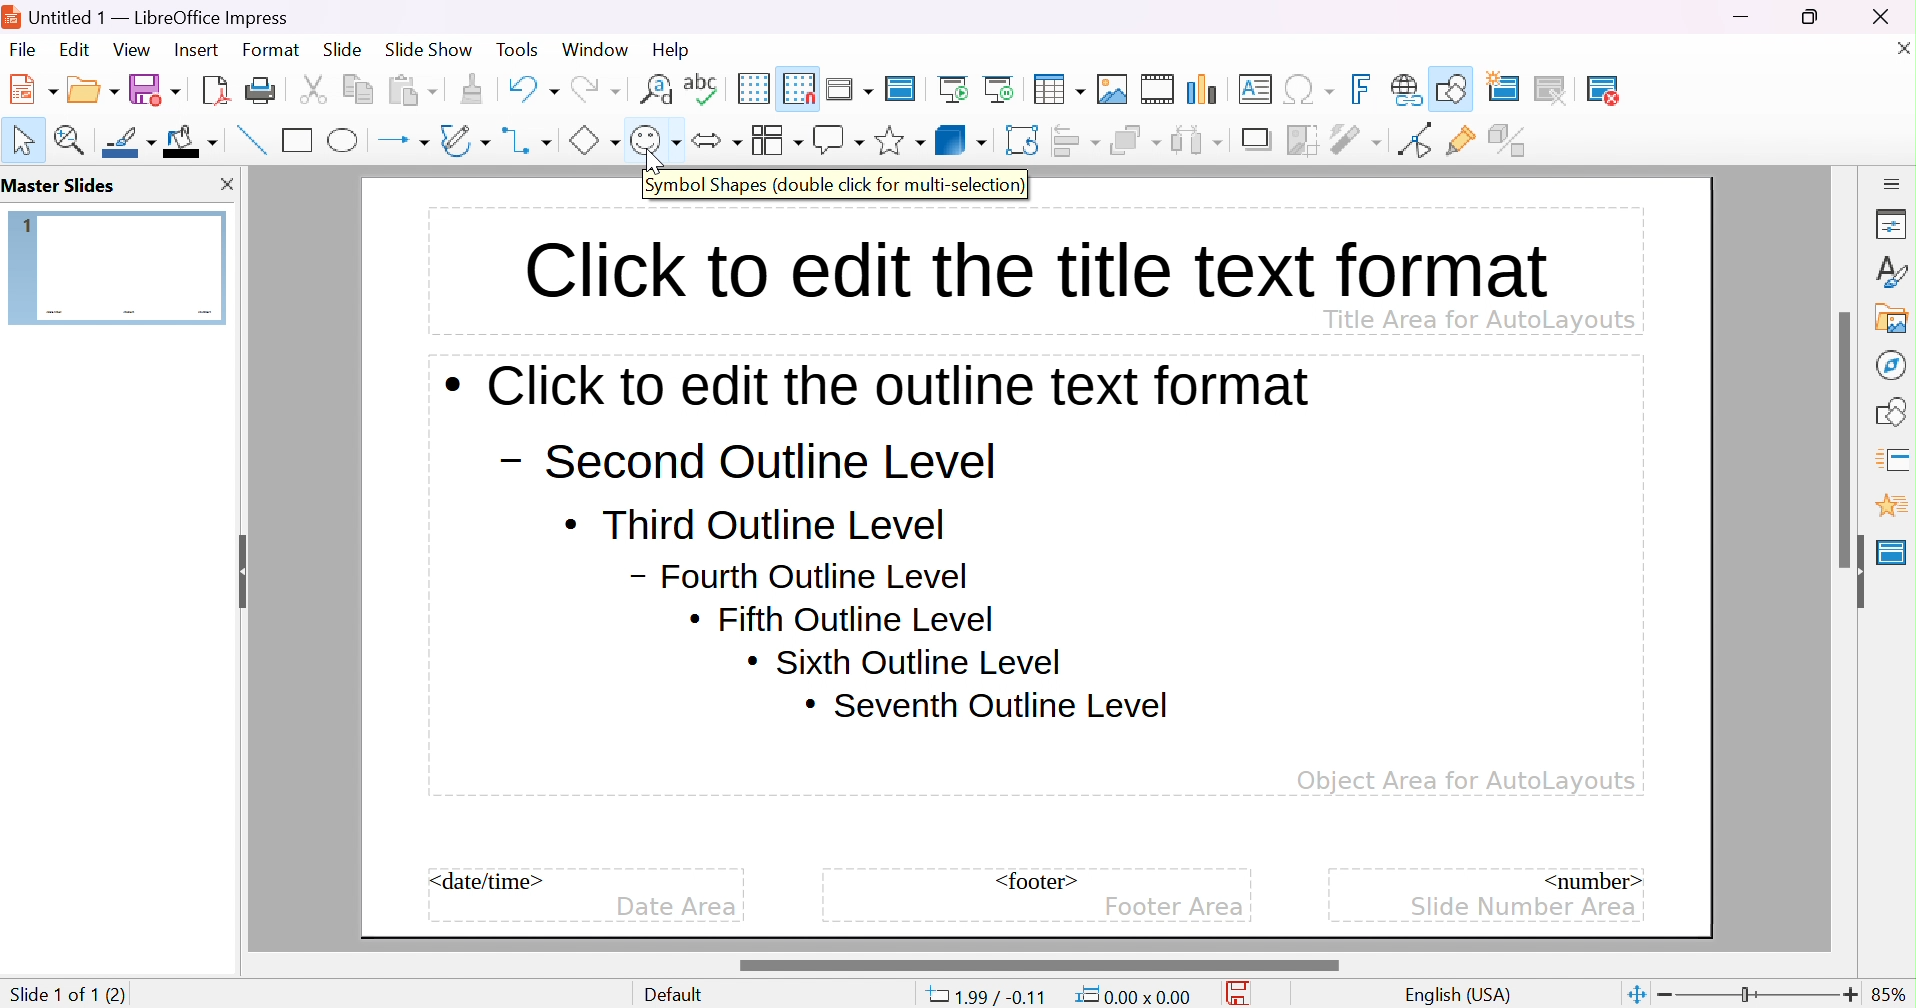 The image size is (1916, 1008). I want to click on rectangle, so click(298, 139).